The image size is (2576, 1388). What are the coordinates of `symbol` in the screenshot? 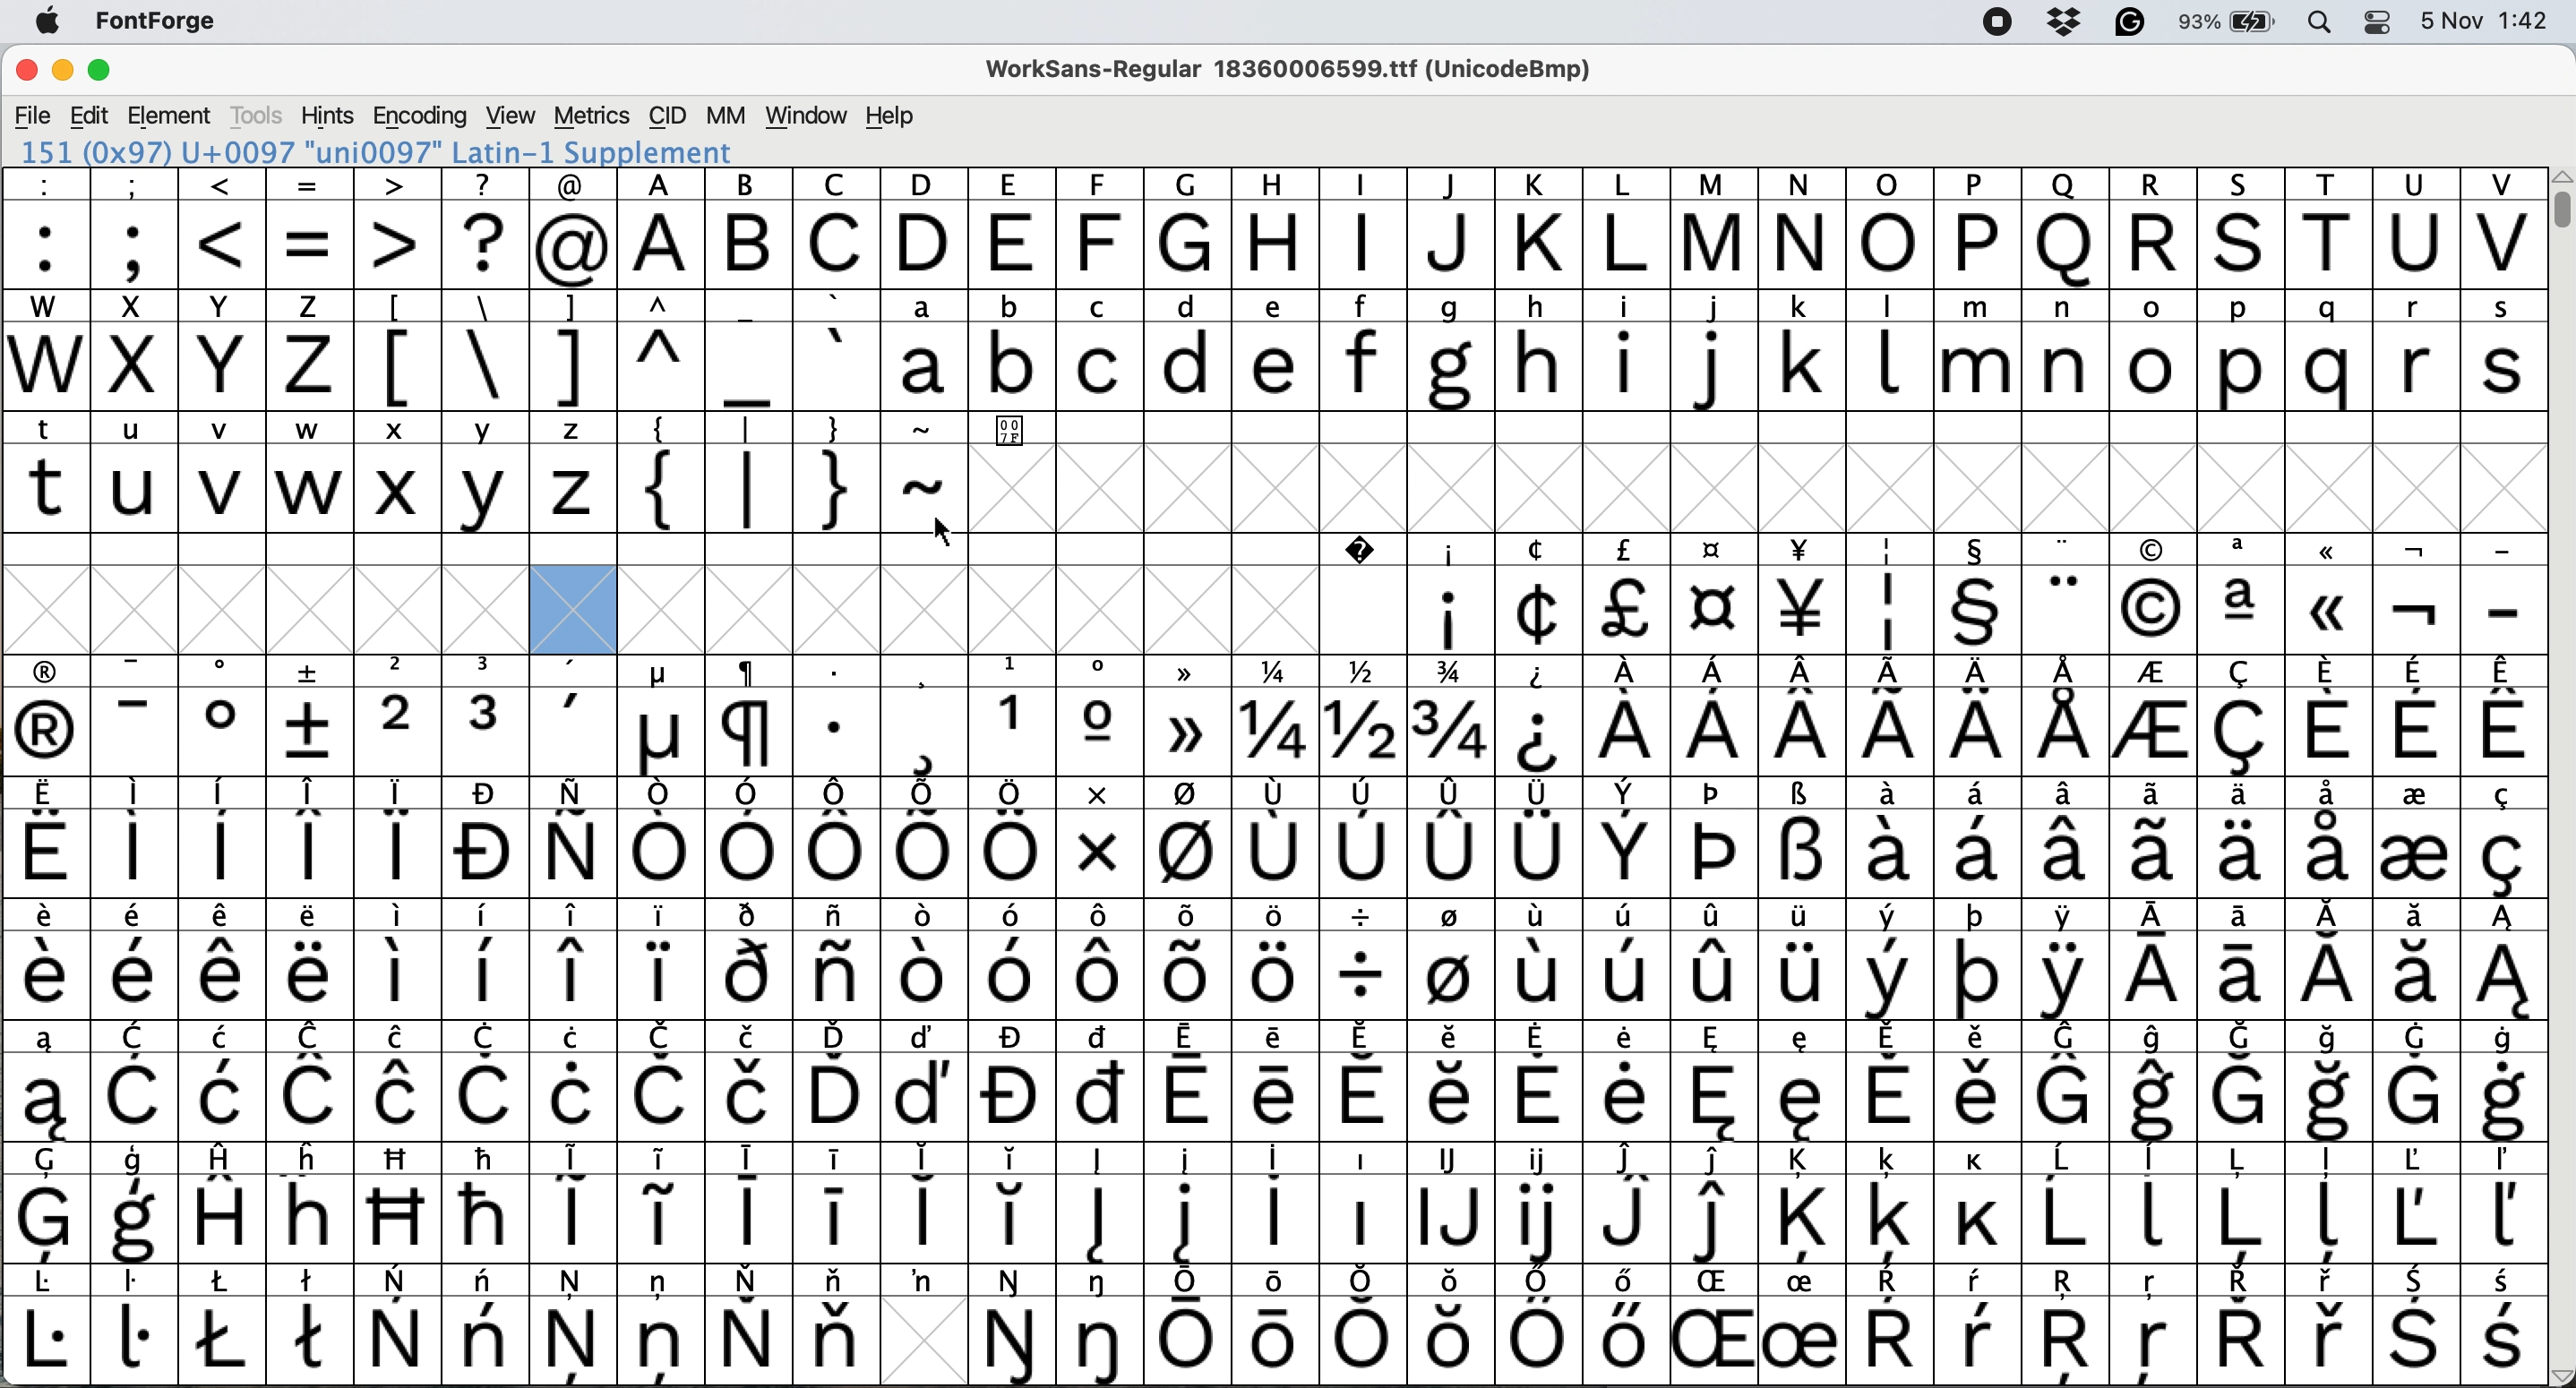 It's located at (1014, 961).